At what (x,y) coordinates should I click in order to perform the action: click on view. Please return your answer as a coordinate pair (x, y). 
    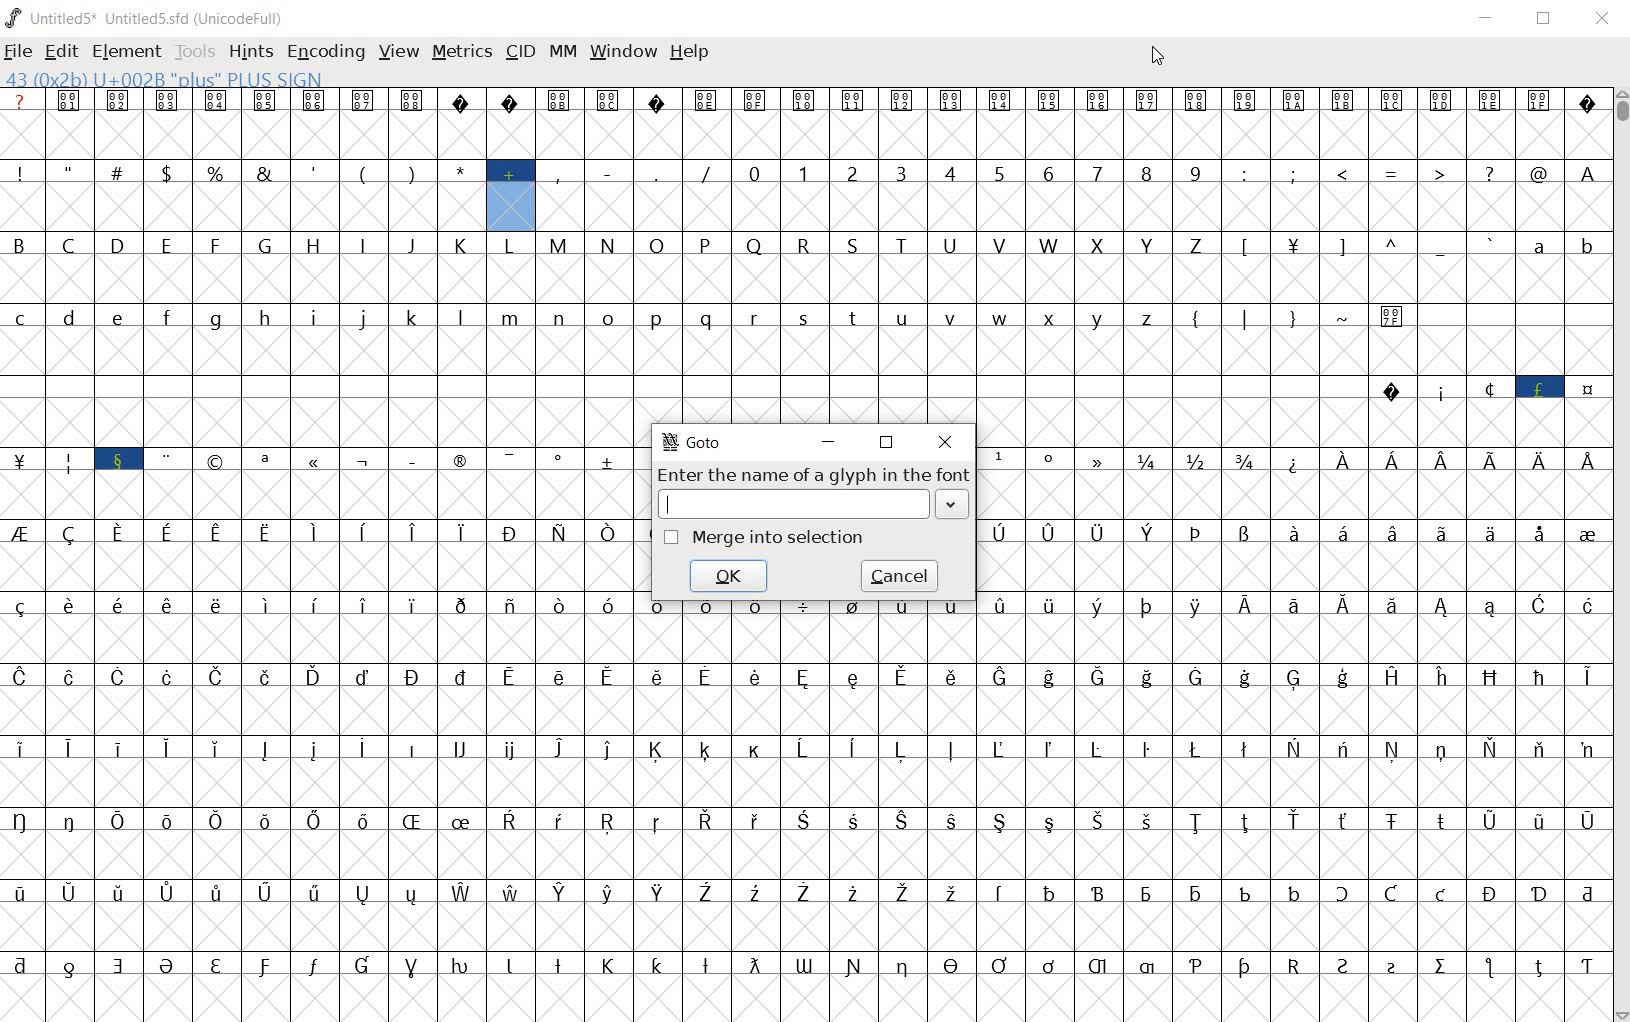
    Looking at the image, I should click on (397, 53).